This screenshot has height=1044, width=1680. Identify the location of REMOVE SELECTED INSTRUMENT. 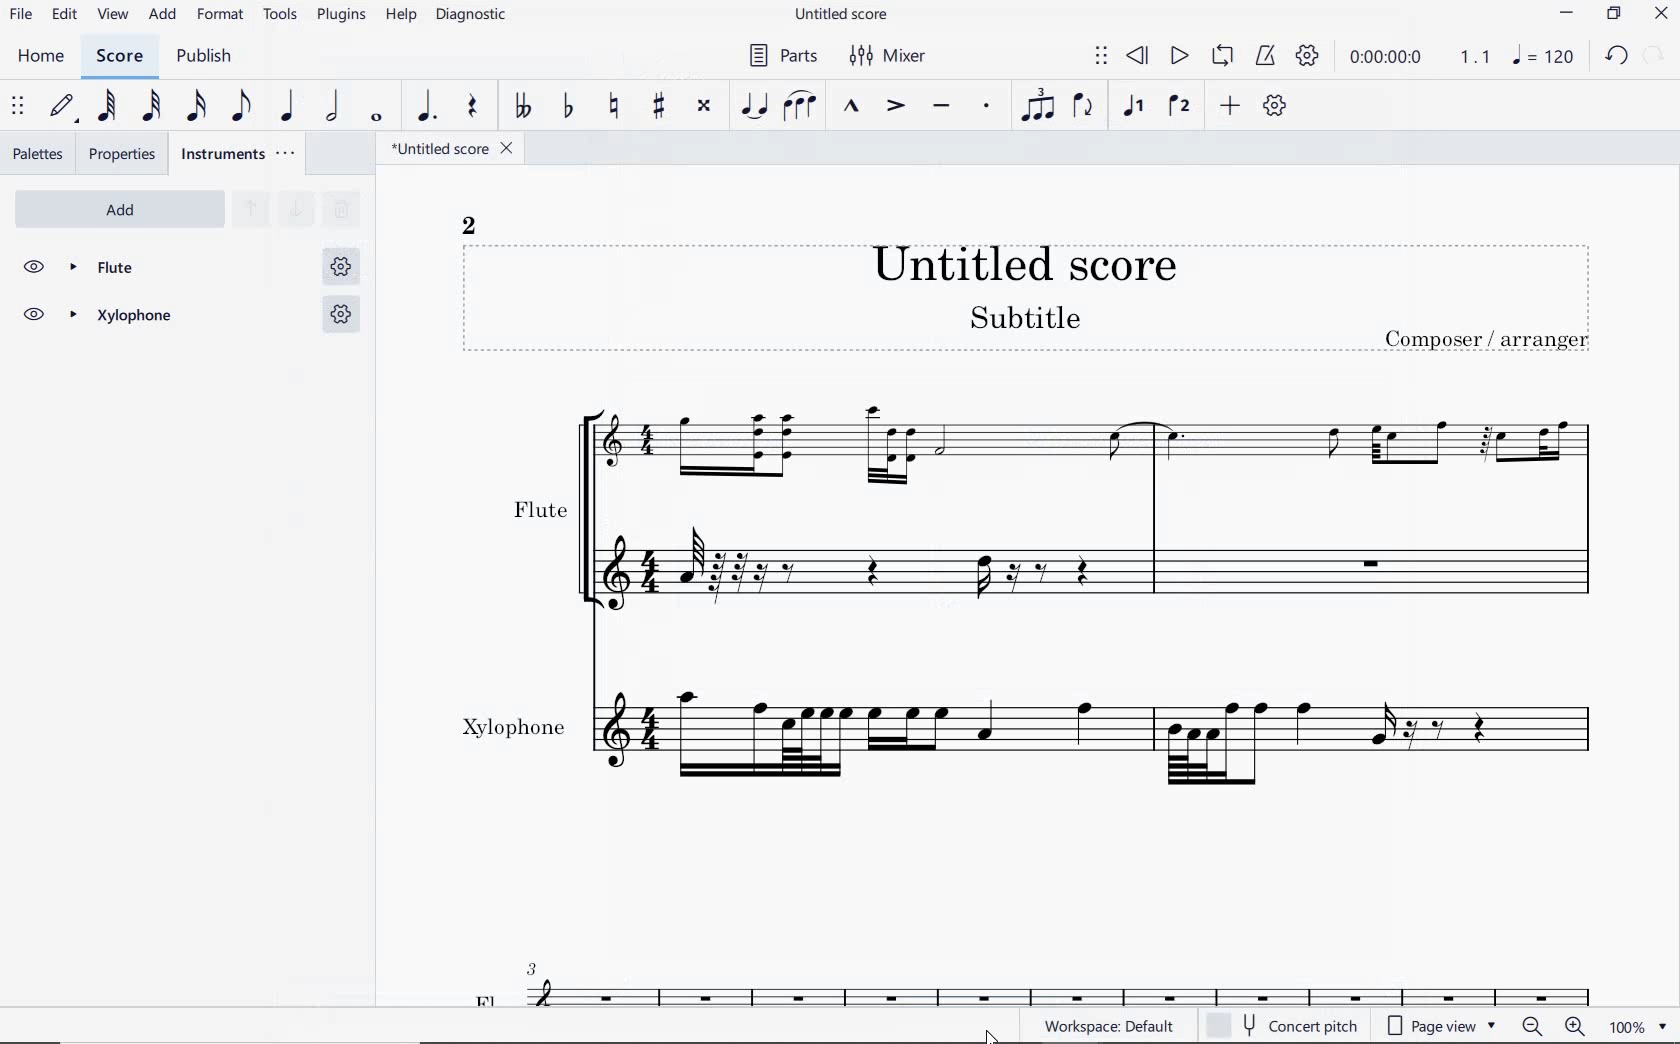
(341, 213).